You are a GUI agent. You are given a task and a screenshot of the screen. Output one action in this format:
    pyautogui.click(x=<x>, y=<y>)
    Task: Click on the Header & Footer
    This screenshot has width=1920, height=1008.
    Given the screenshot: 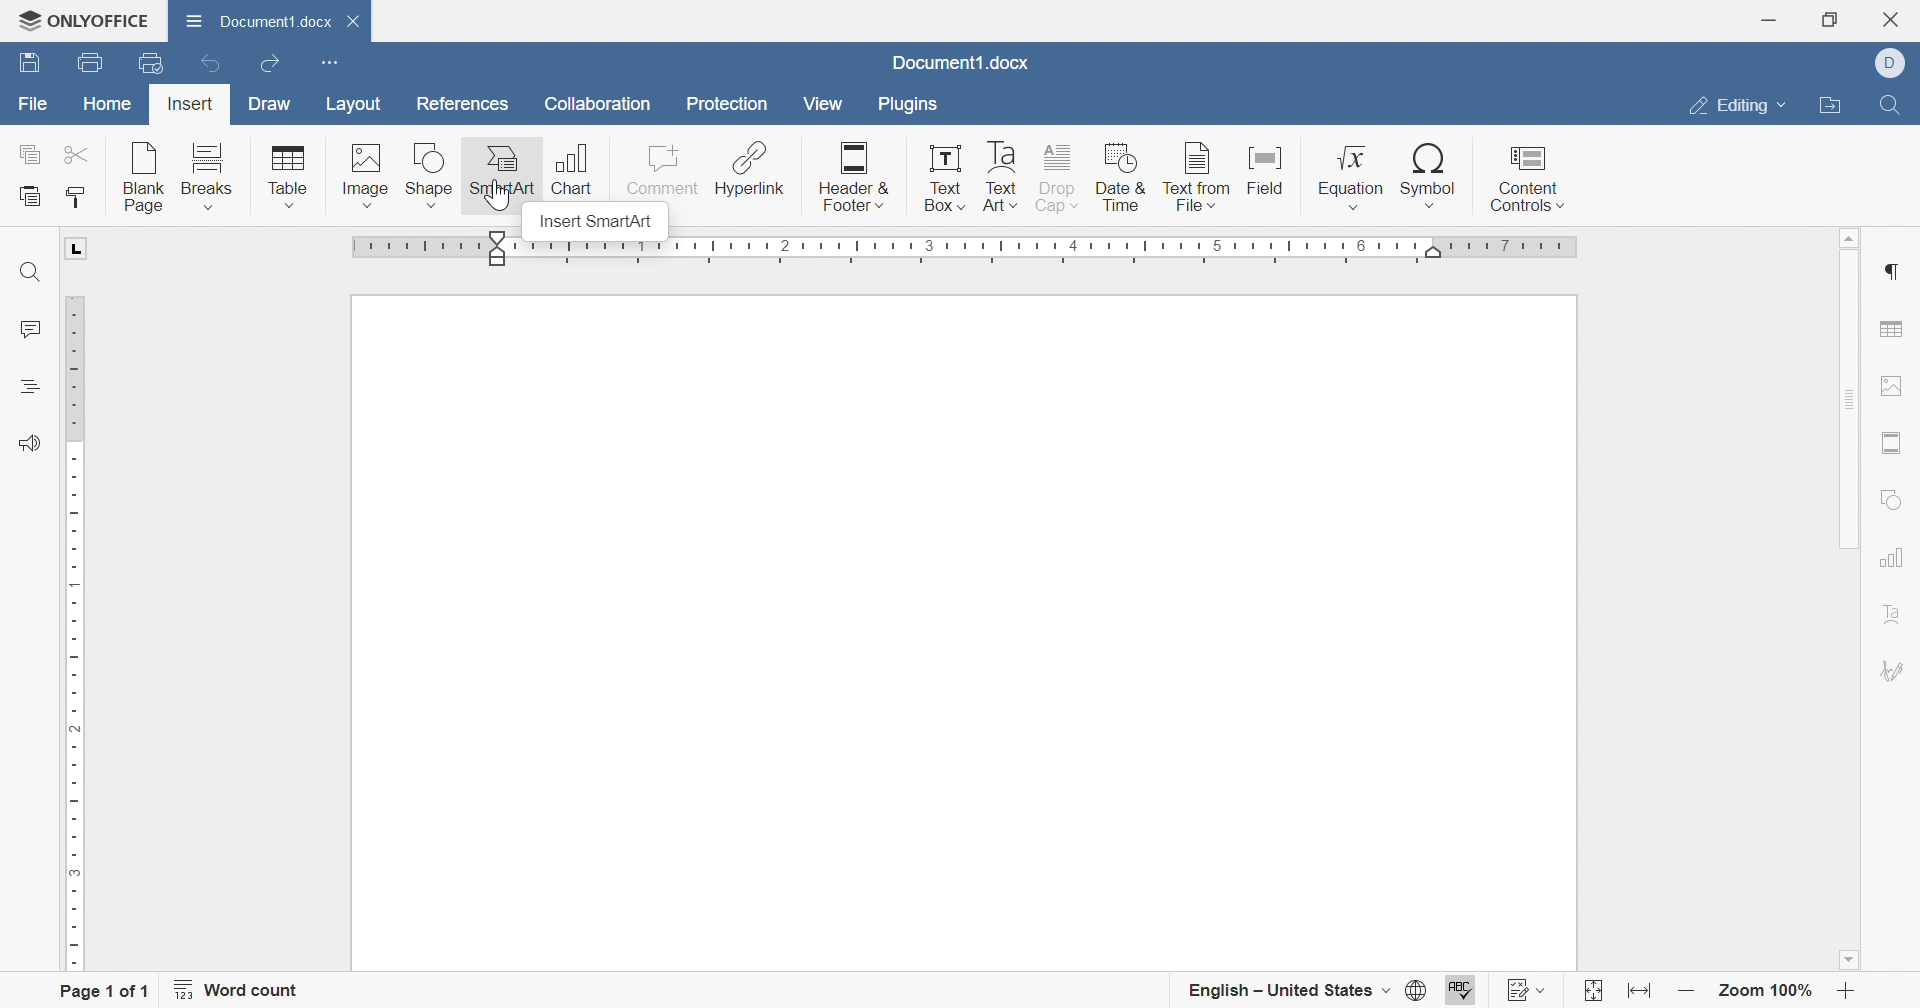 What is the action you would take?
    pyautogui.click(x=854, y=178)
    